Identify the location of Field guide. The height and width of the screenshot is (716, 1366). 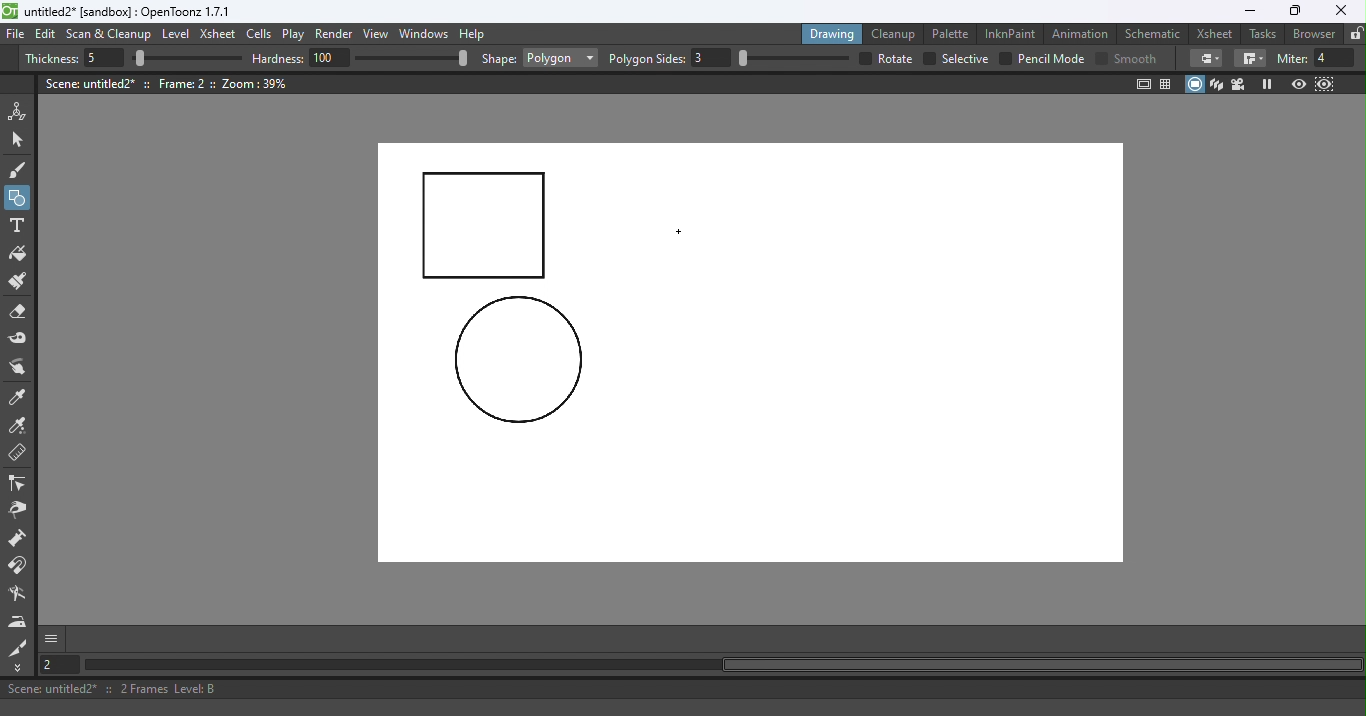
(1169, 83).